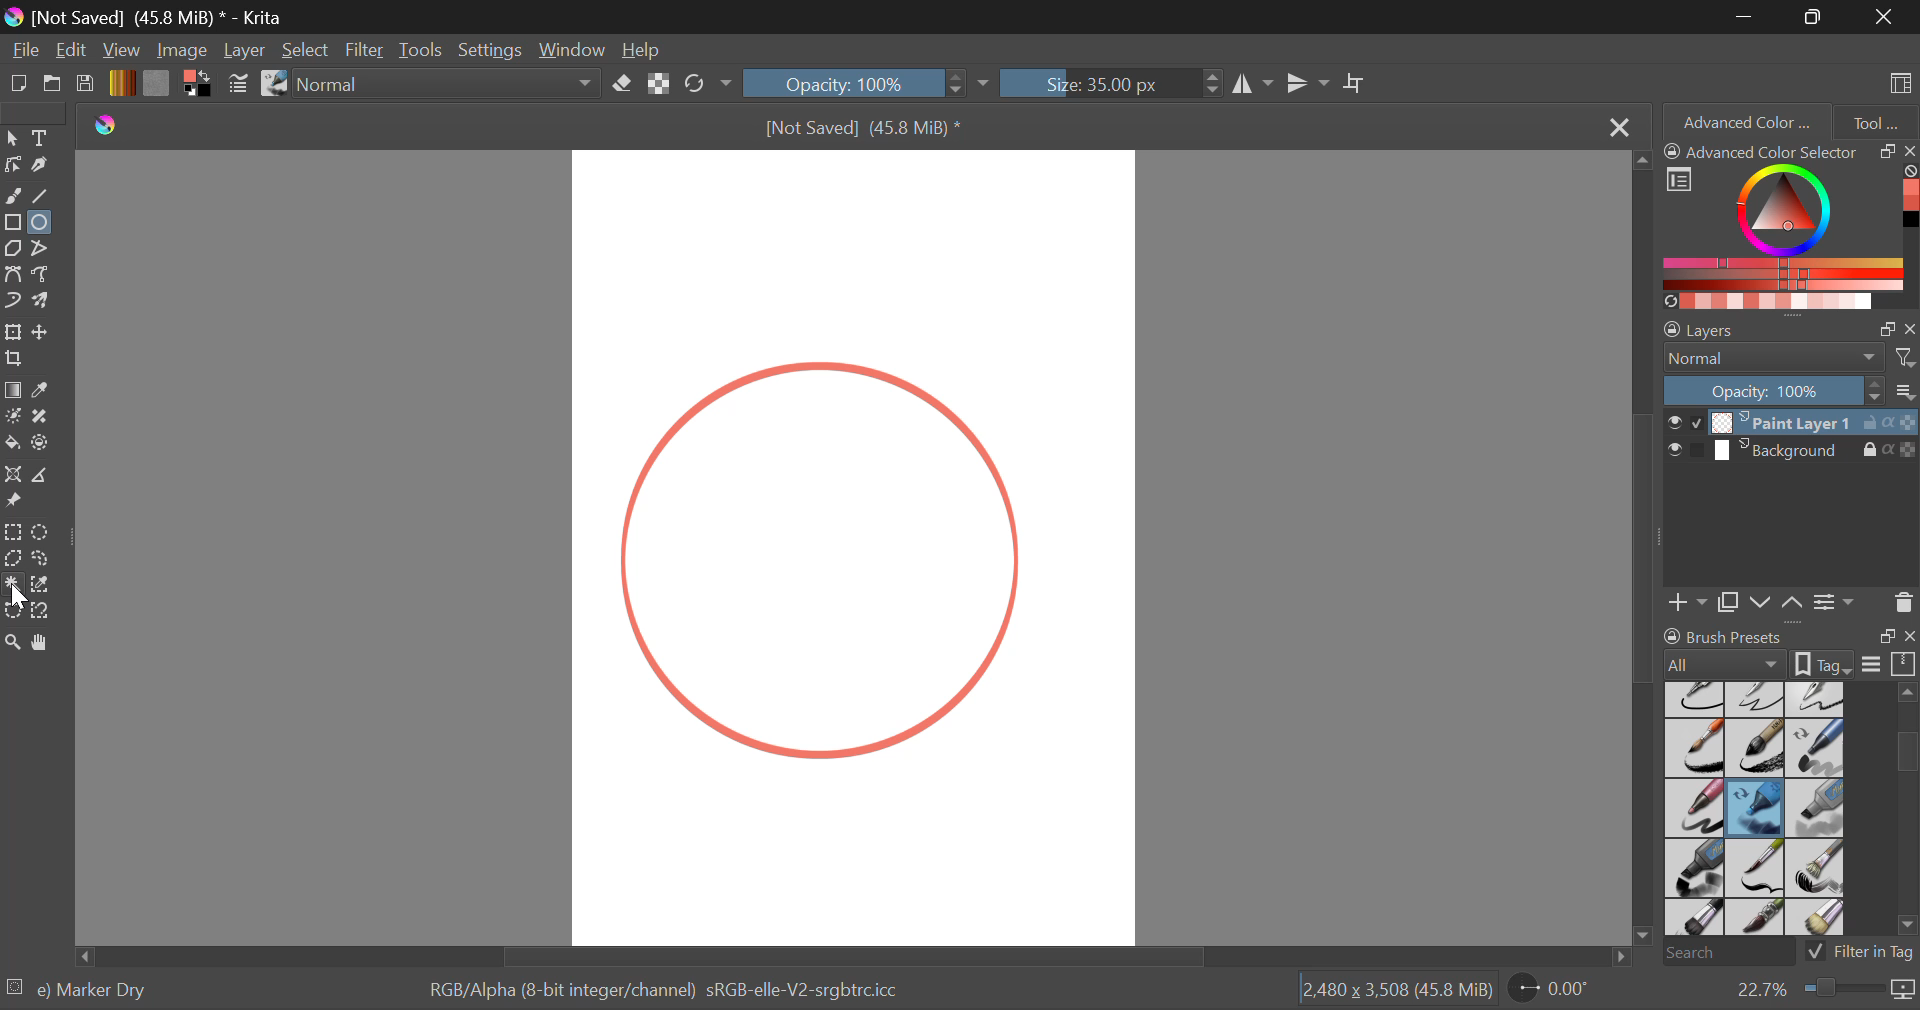  Describe the element at coordinates (41, 532) in the screenshot. I see `Elliptical Selection Tool` at that location.